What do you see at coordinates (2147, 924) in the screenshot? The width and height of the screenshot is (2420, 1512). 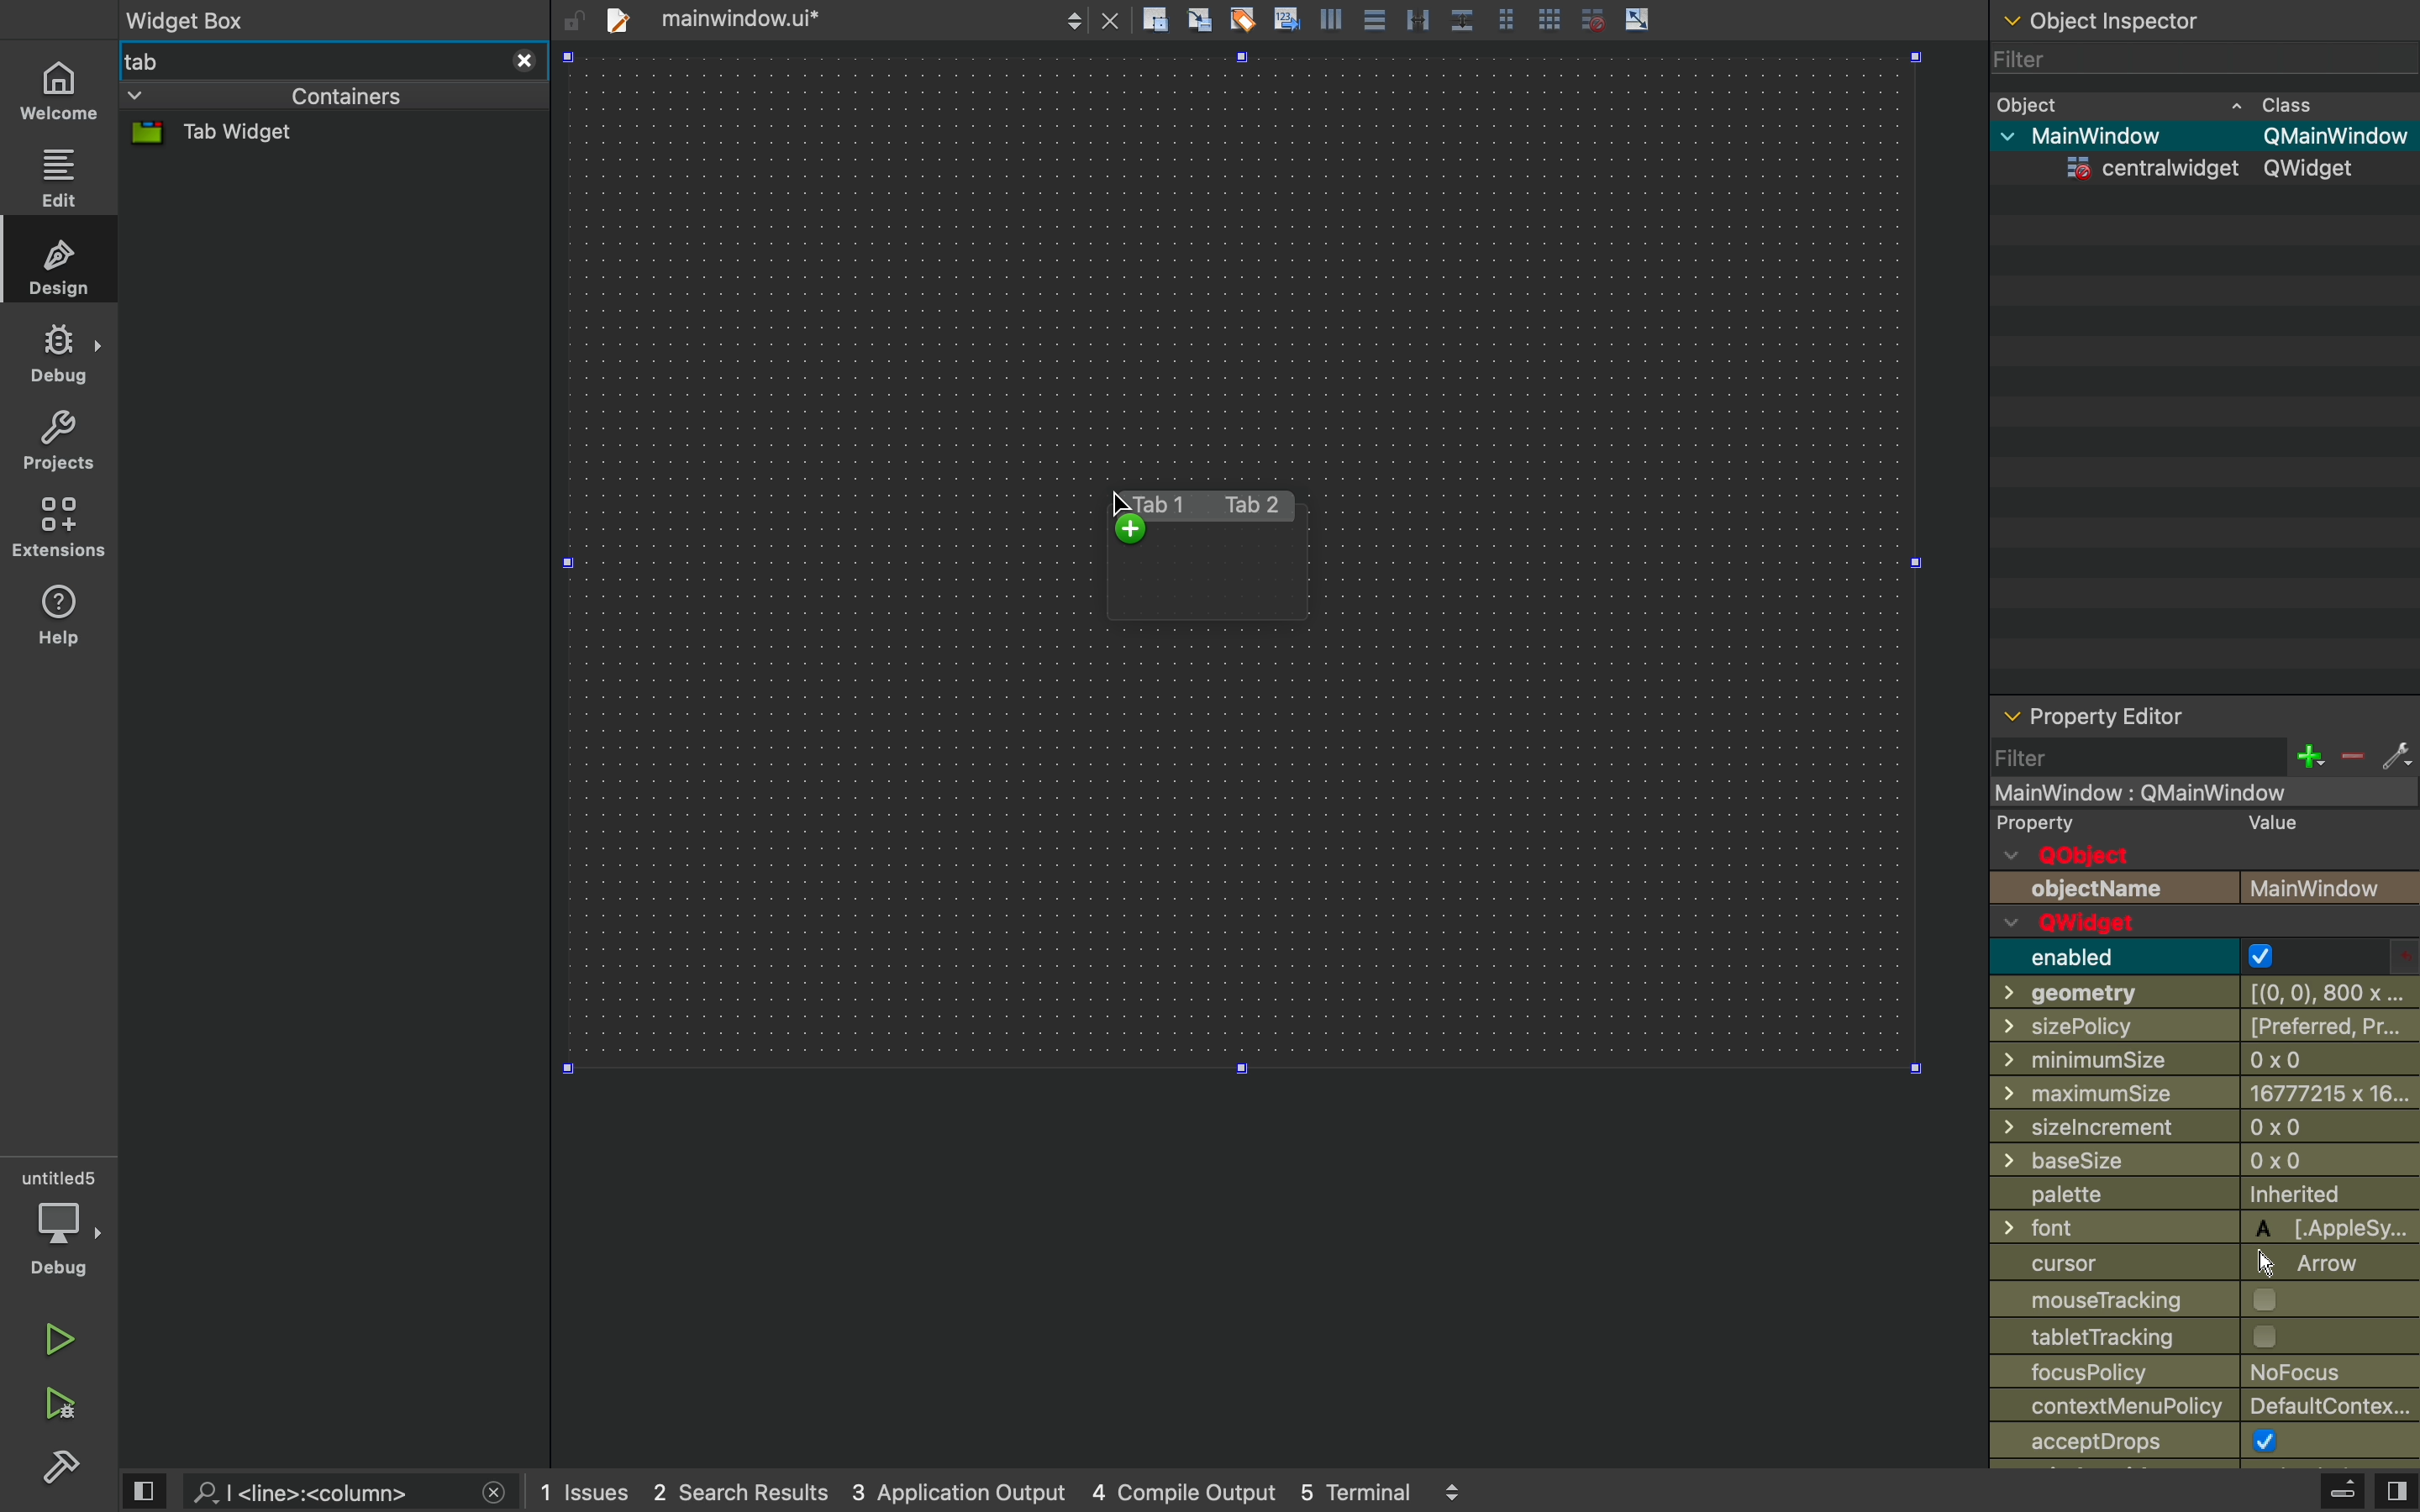 I see `qwidget` at bounding box center [2147, 924].